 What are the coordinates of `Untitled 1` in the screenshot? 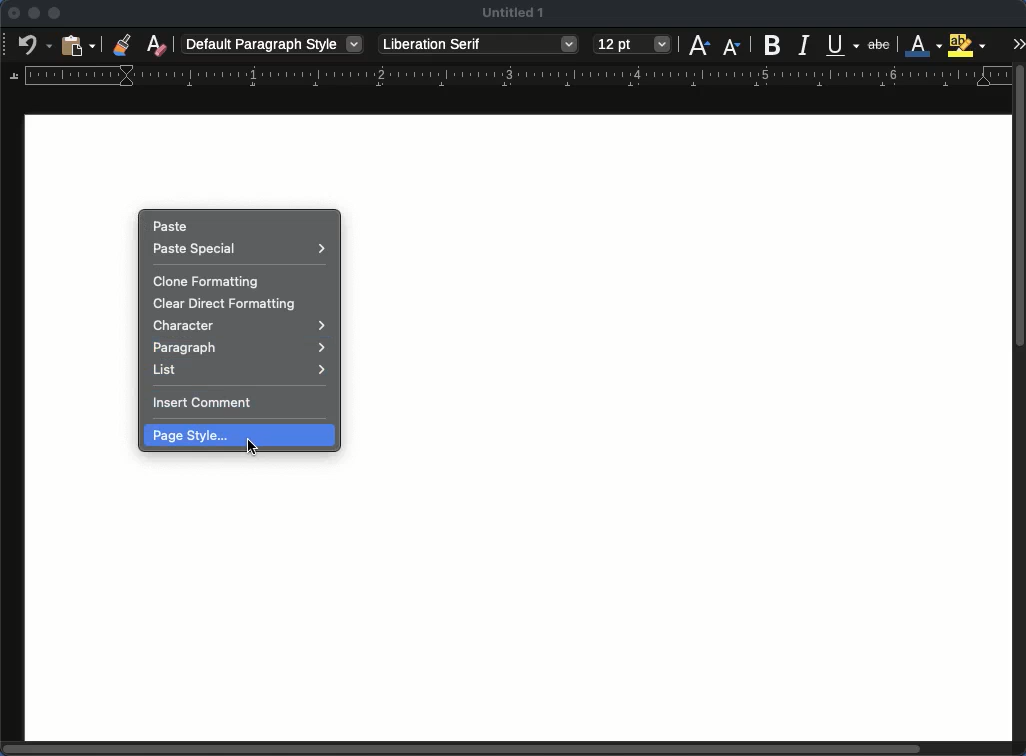 It's located at (512, 13).